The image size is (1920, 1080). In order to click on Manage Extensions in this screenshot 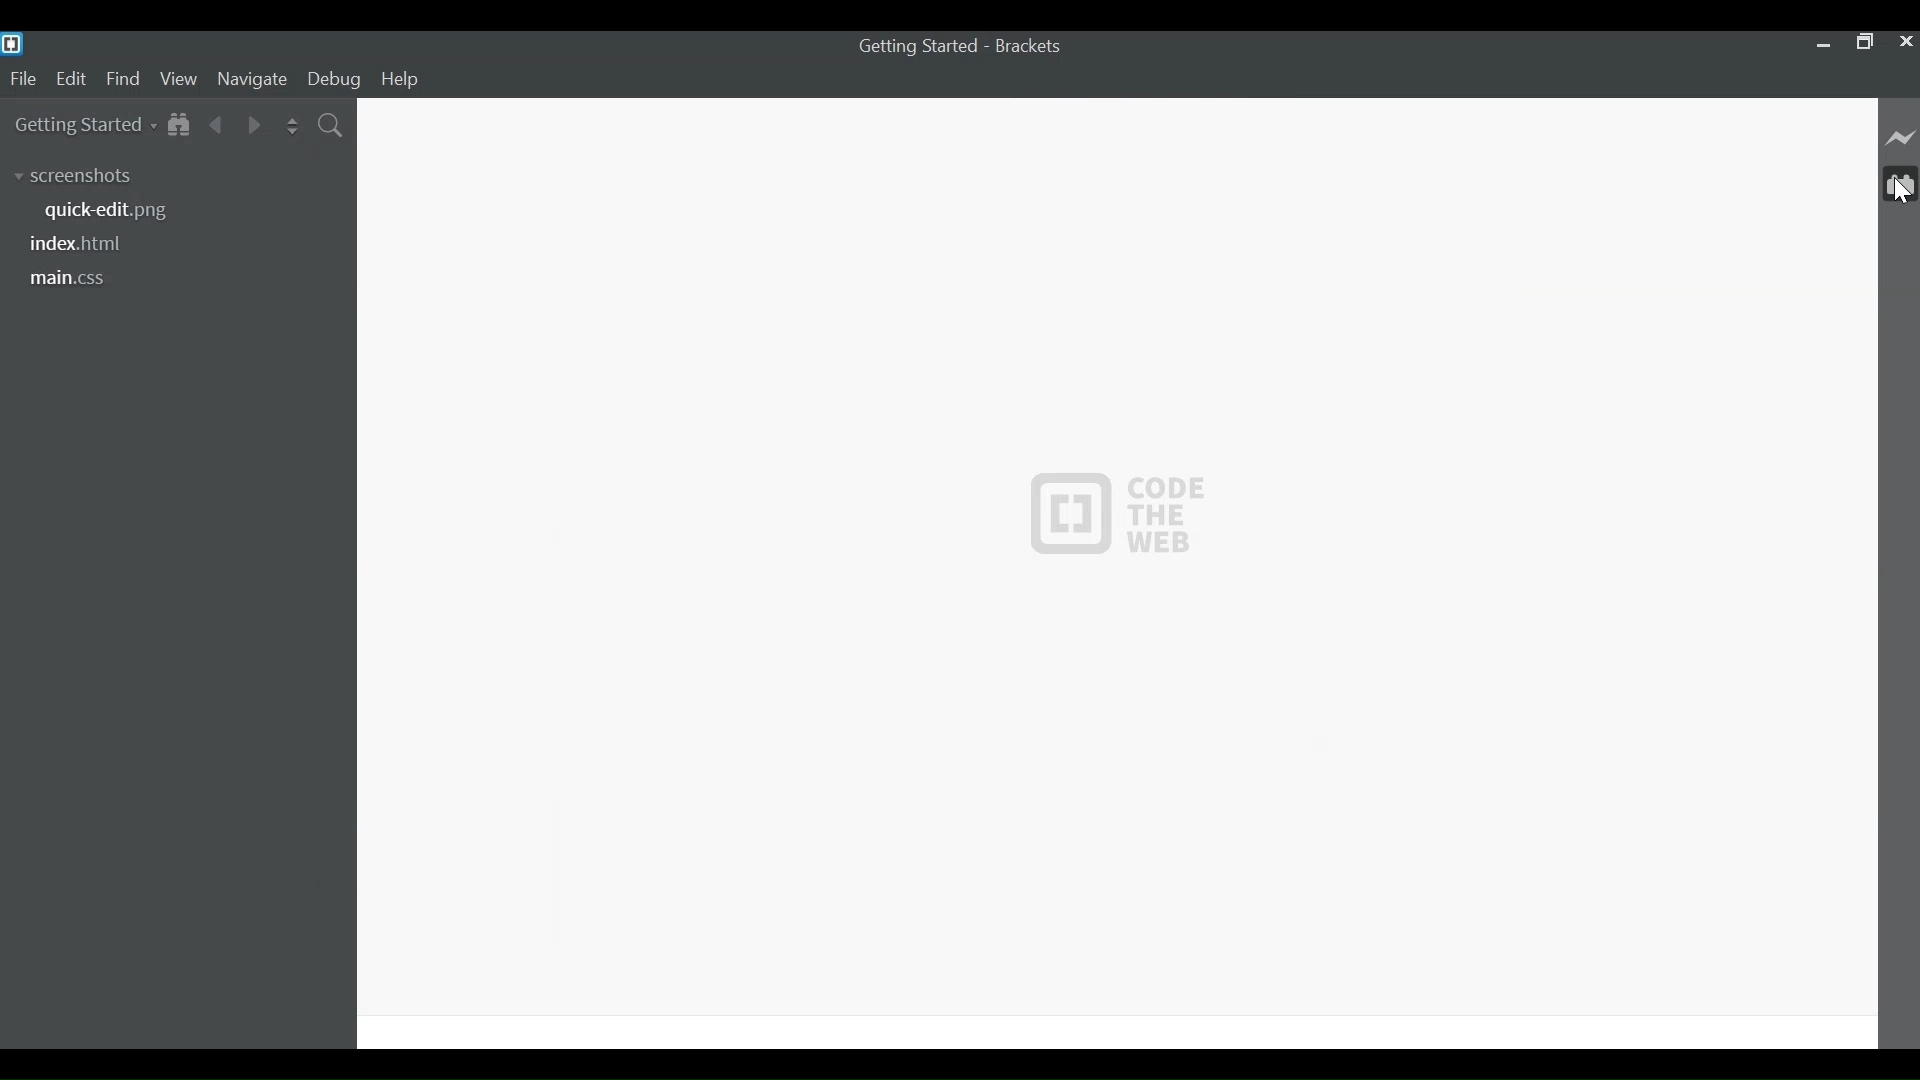, I will do `click(1903, 183)`.